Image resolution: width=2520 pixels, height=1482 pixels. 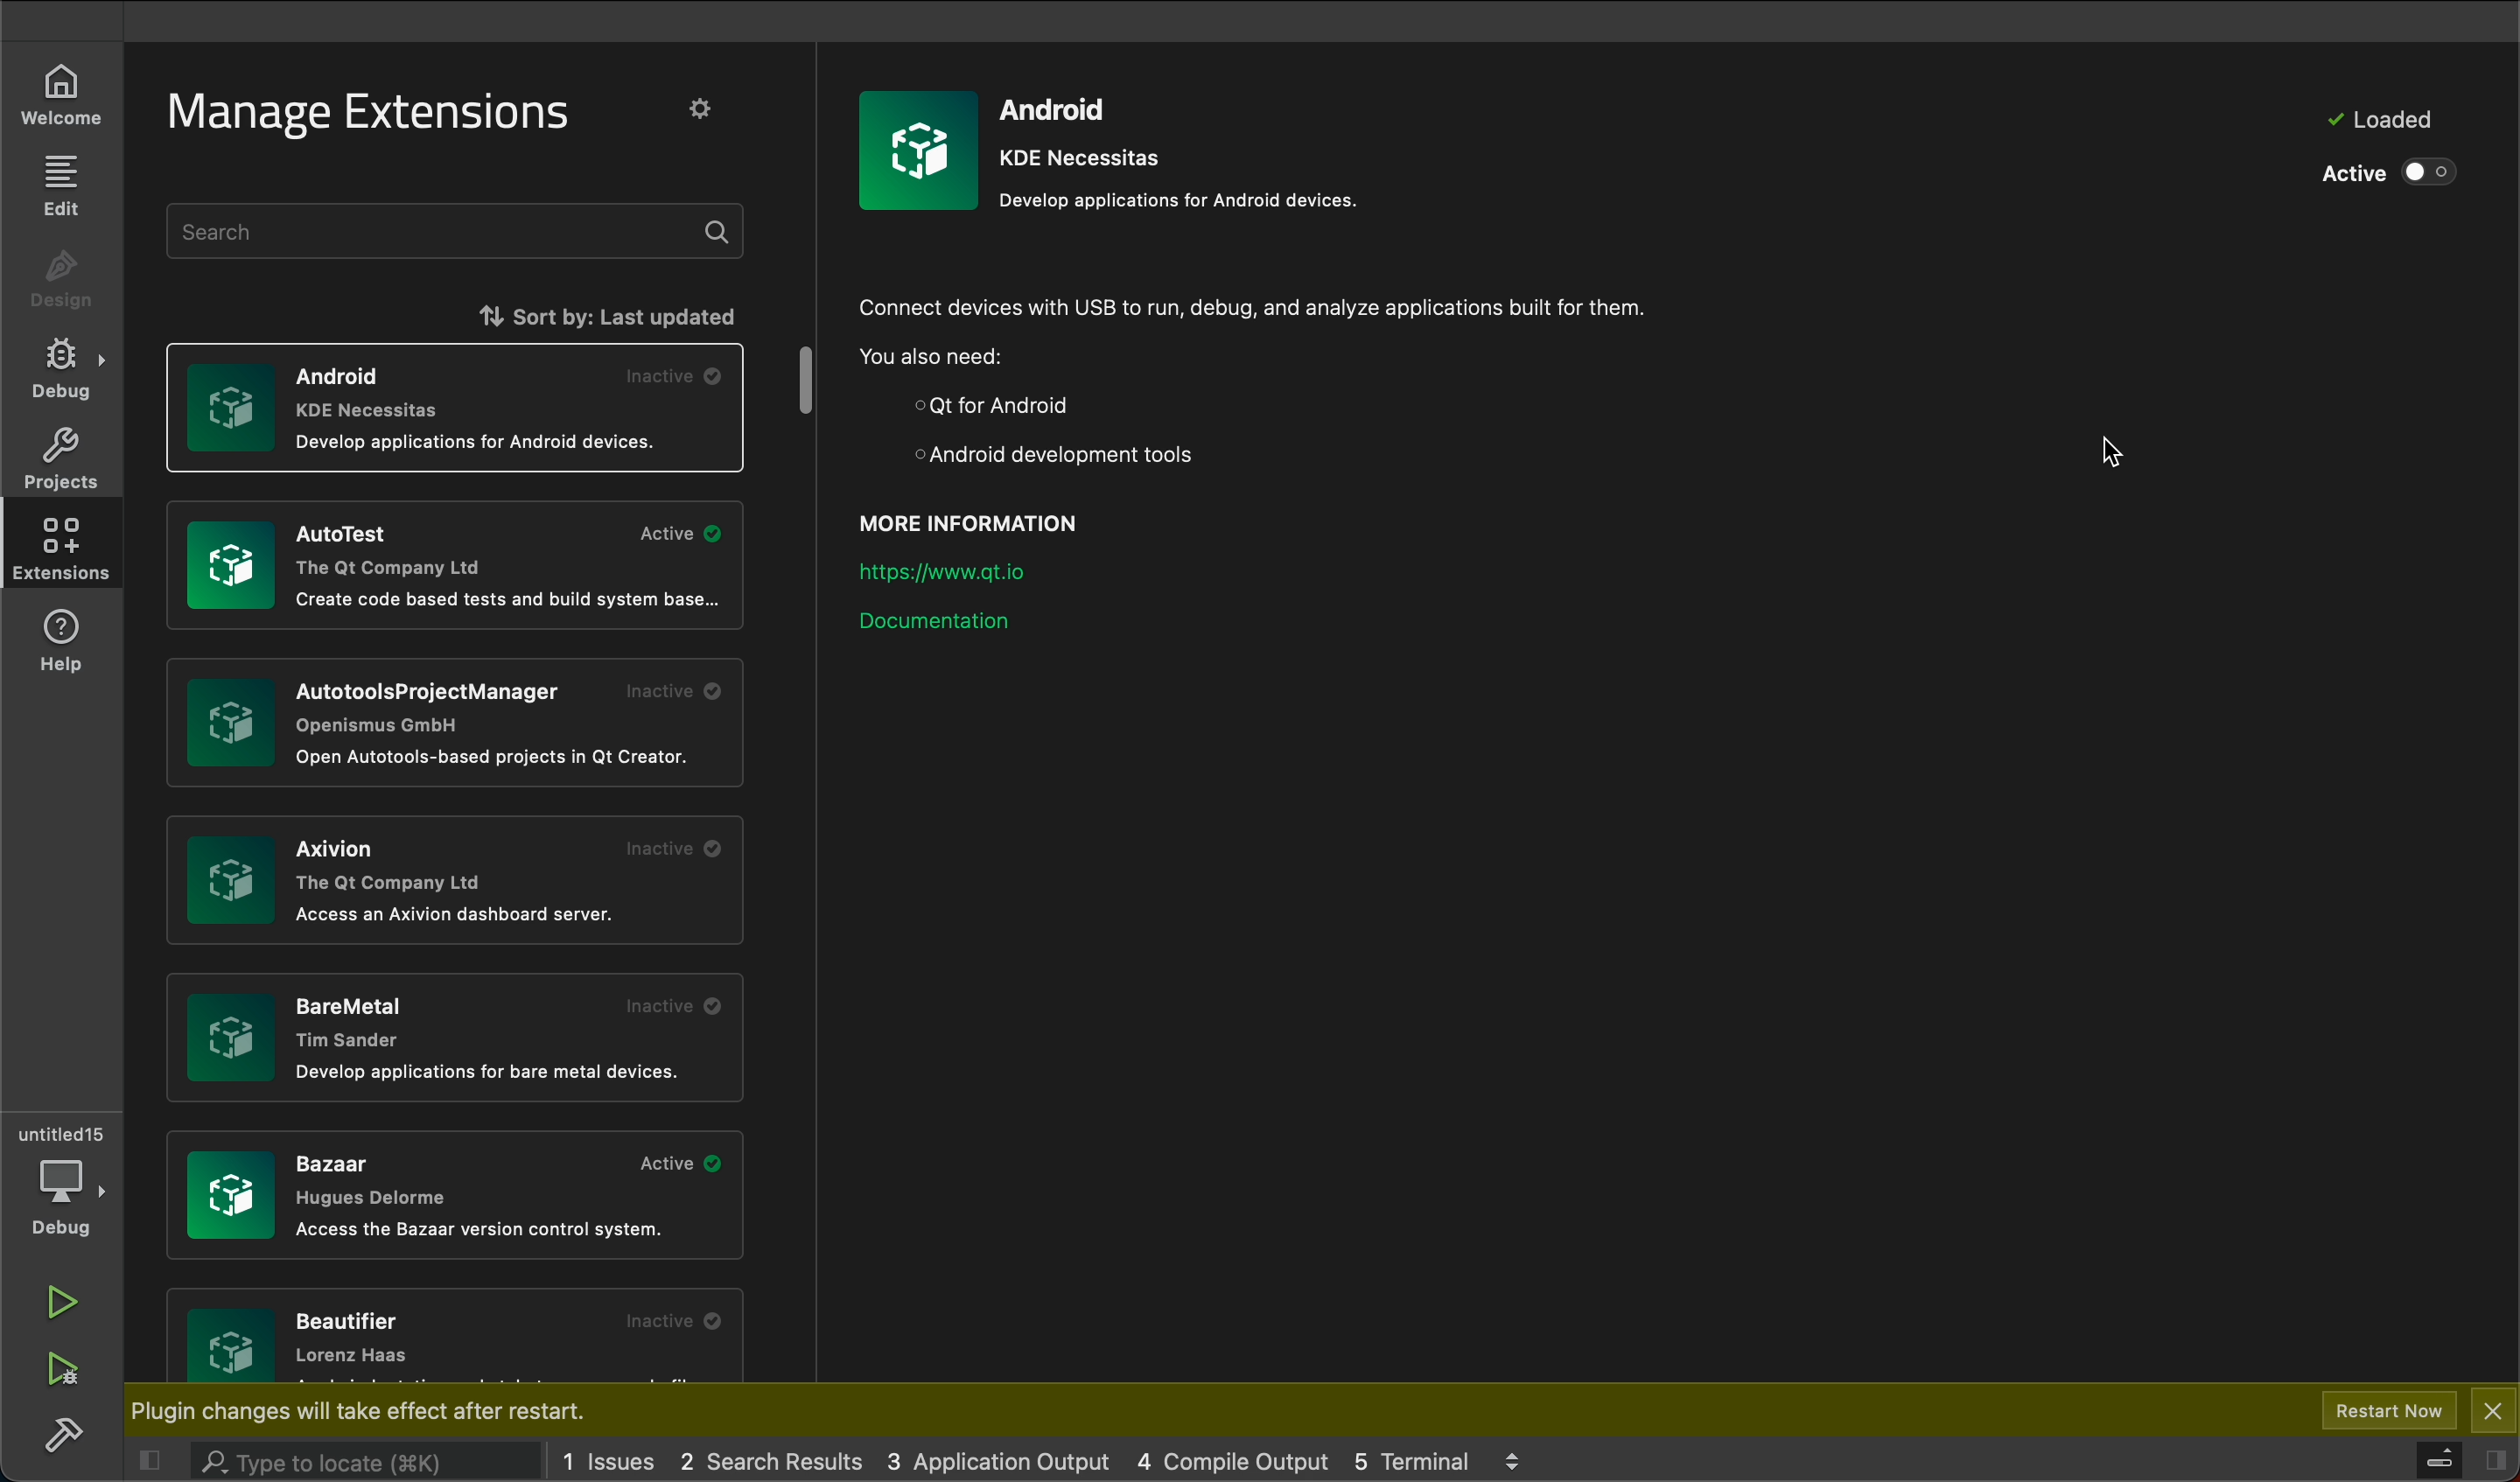 I want to click on hel, so click(x=70, y=641).